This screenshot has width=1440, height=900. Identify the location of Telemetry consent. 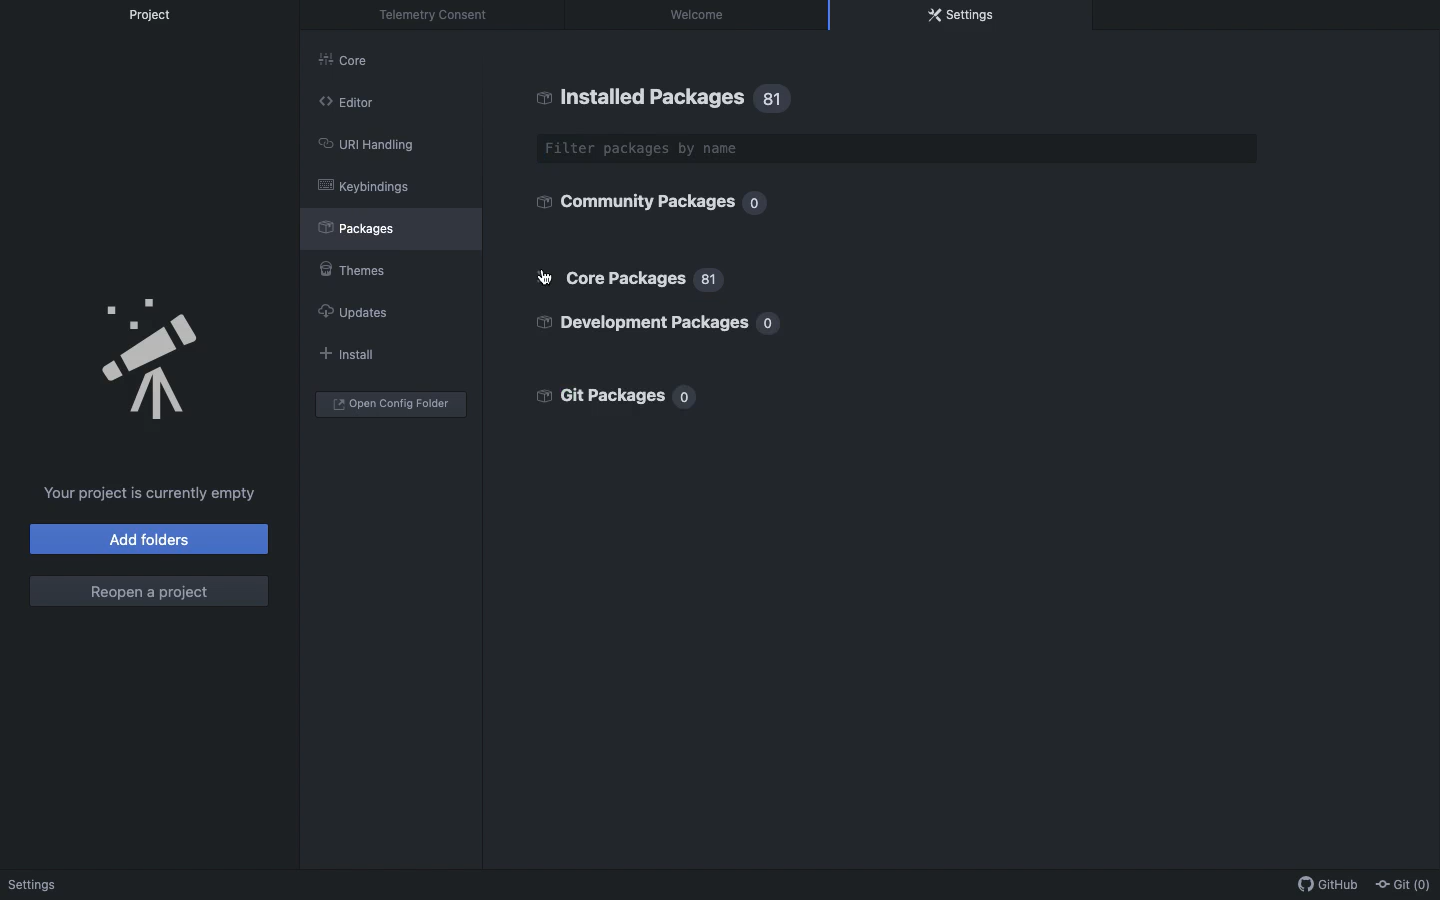
(439, 15).